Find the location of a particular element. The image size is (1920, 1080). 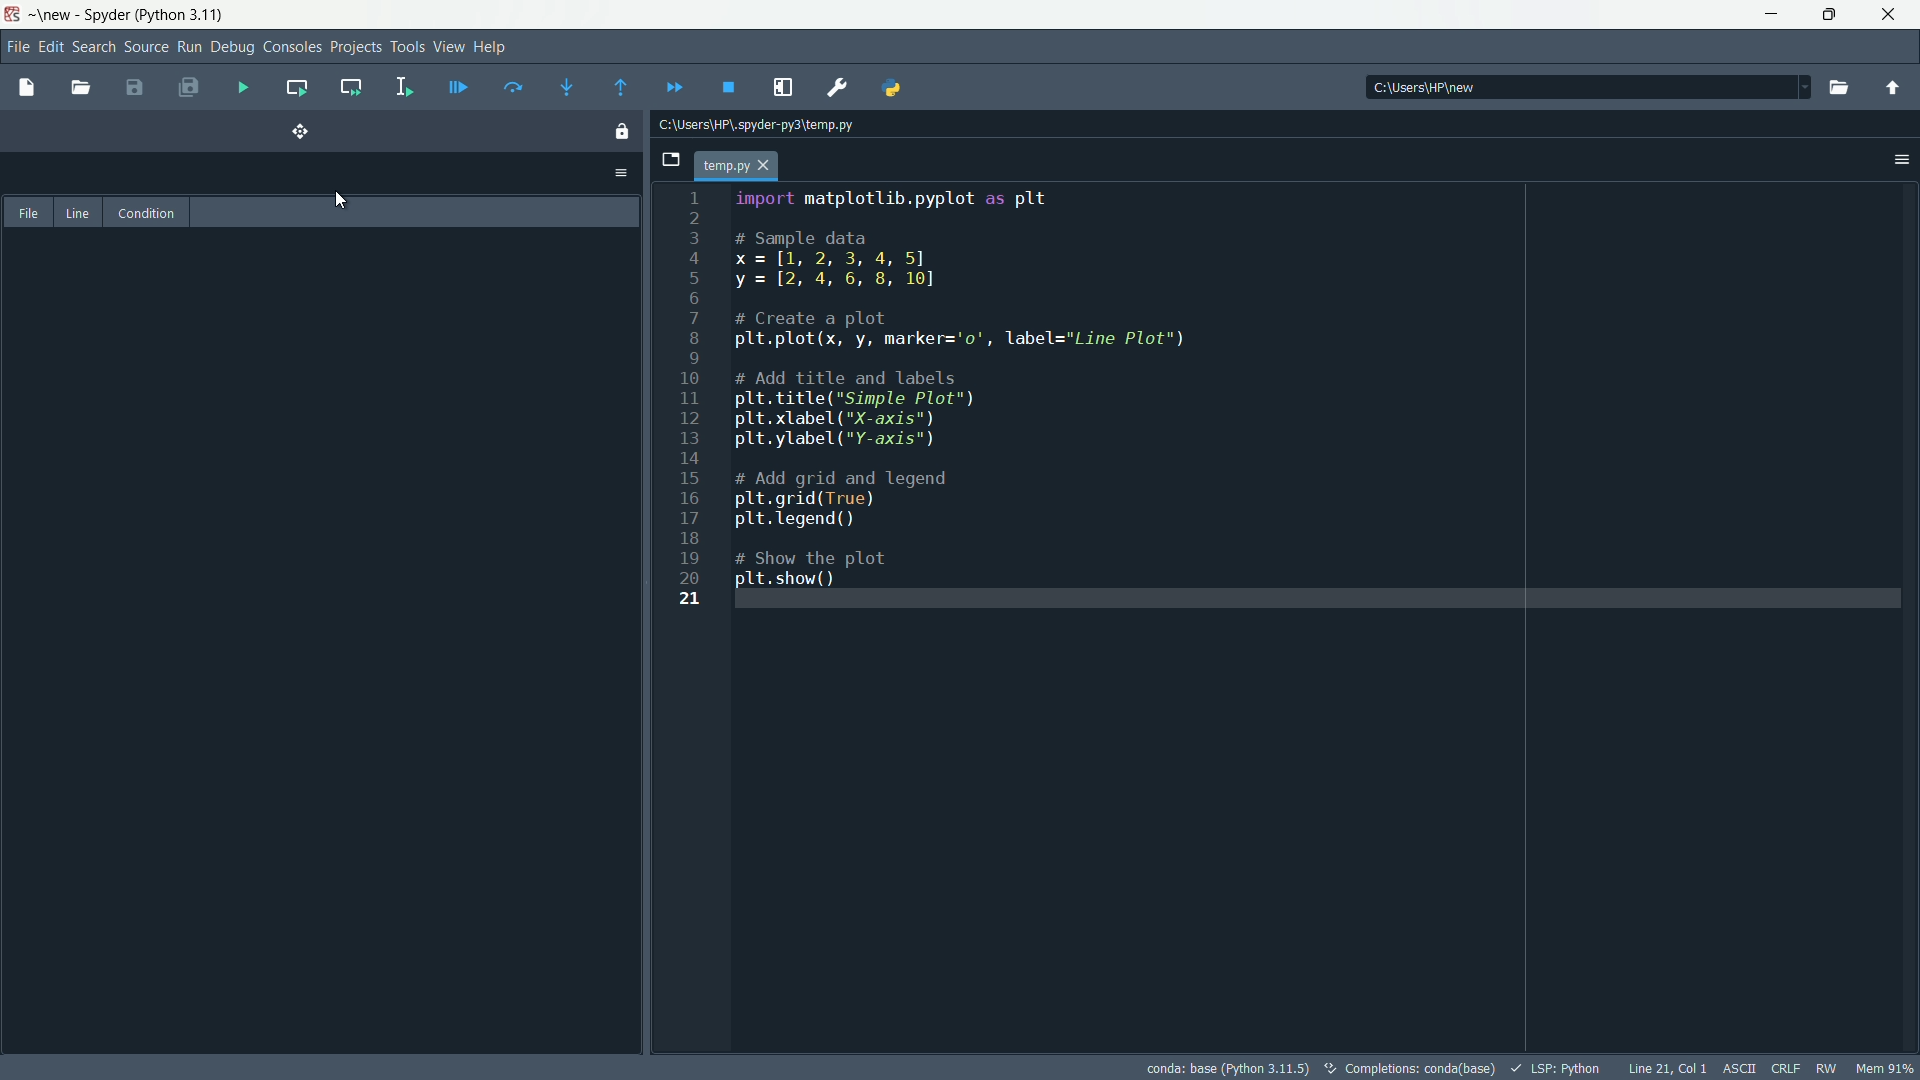

run current cell is located at coordinates (293, 87).